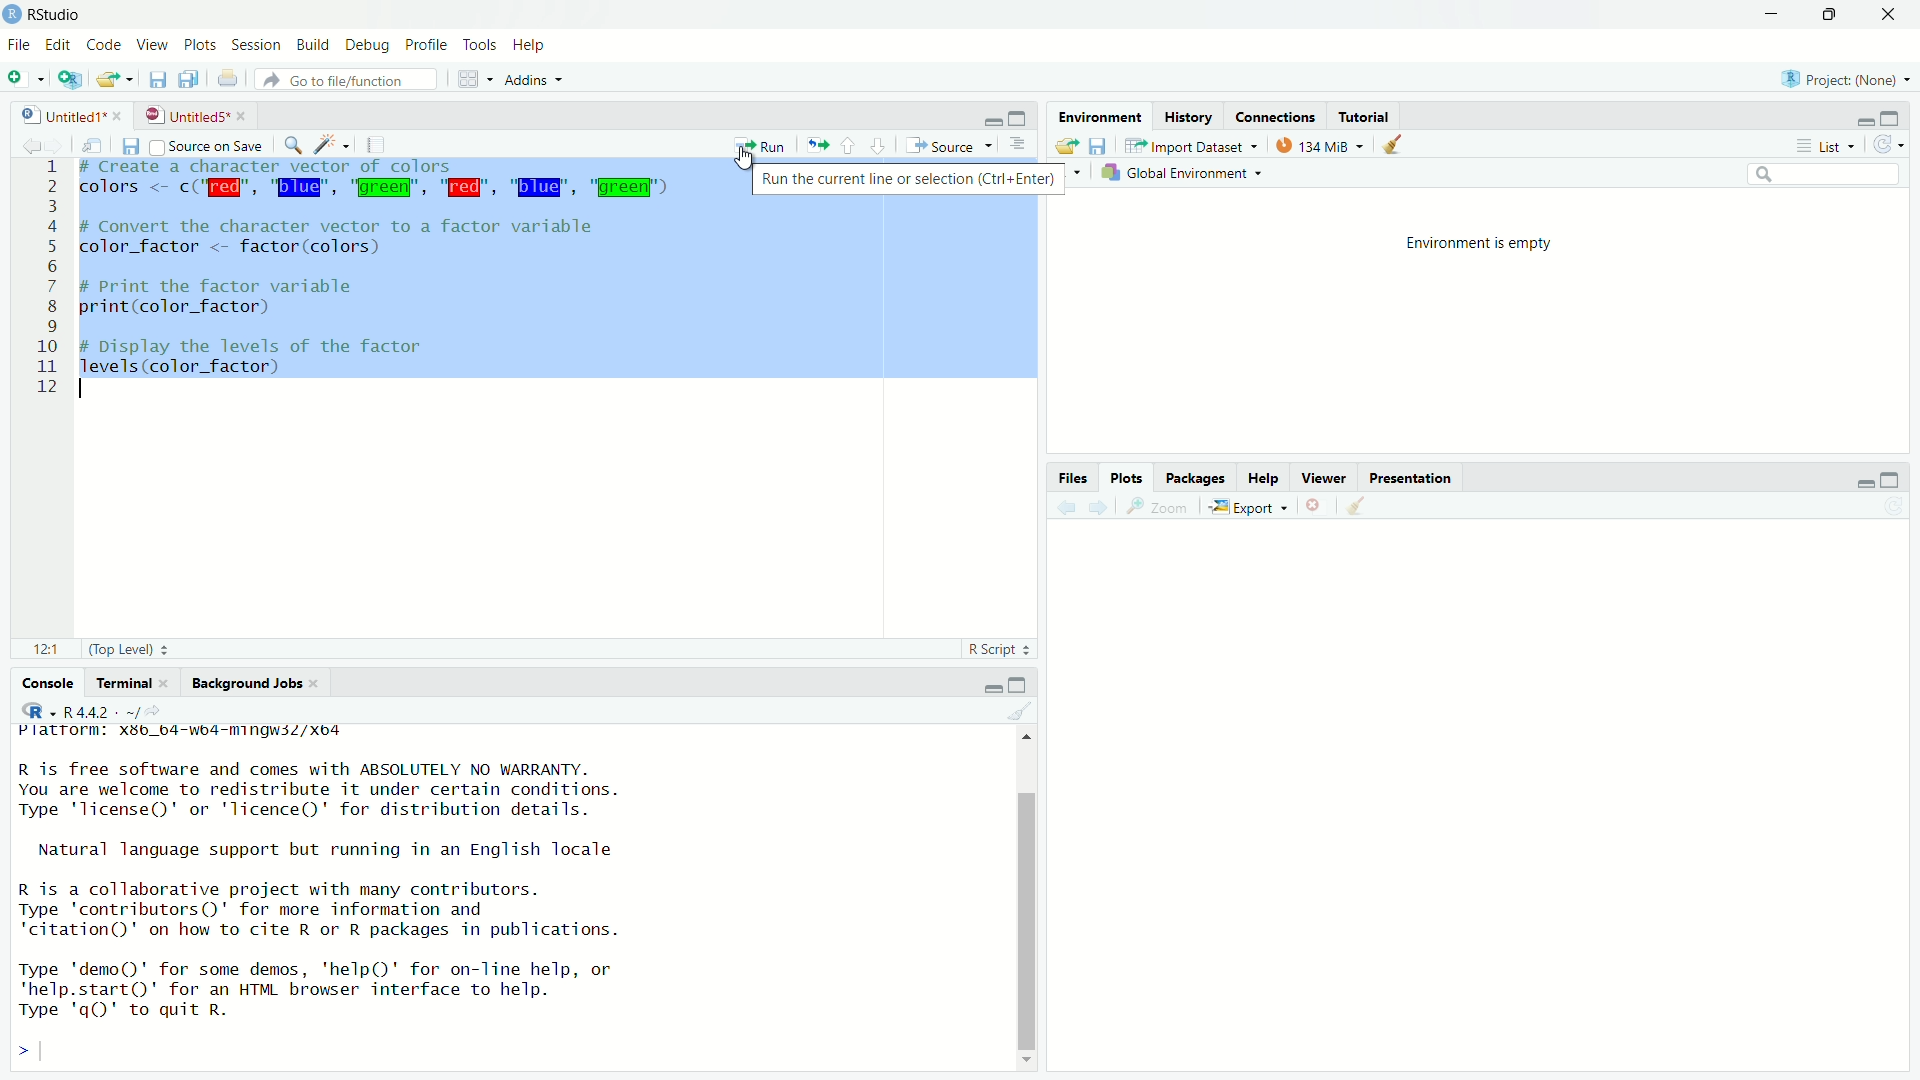 The height and width of the screenshot is (1080, 1920). What do you see at coordinates (408, 788) in the screenshot?
I see `R is free software and comes with ABSOLUTELY NO WARRANTY.
You are welcome to redistribute it under certain conditions.
Type 'license()' or 'lTicence()' for distribution details.` at bounding box center [408, 788].